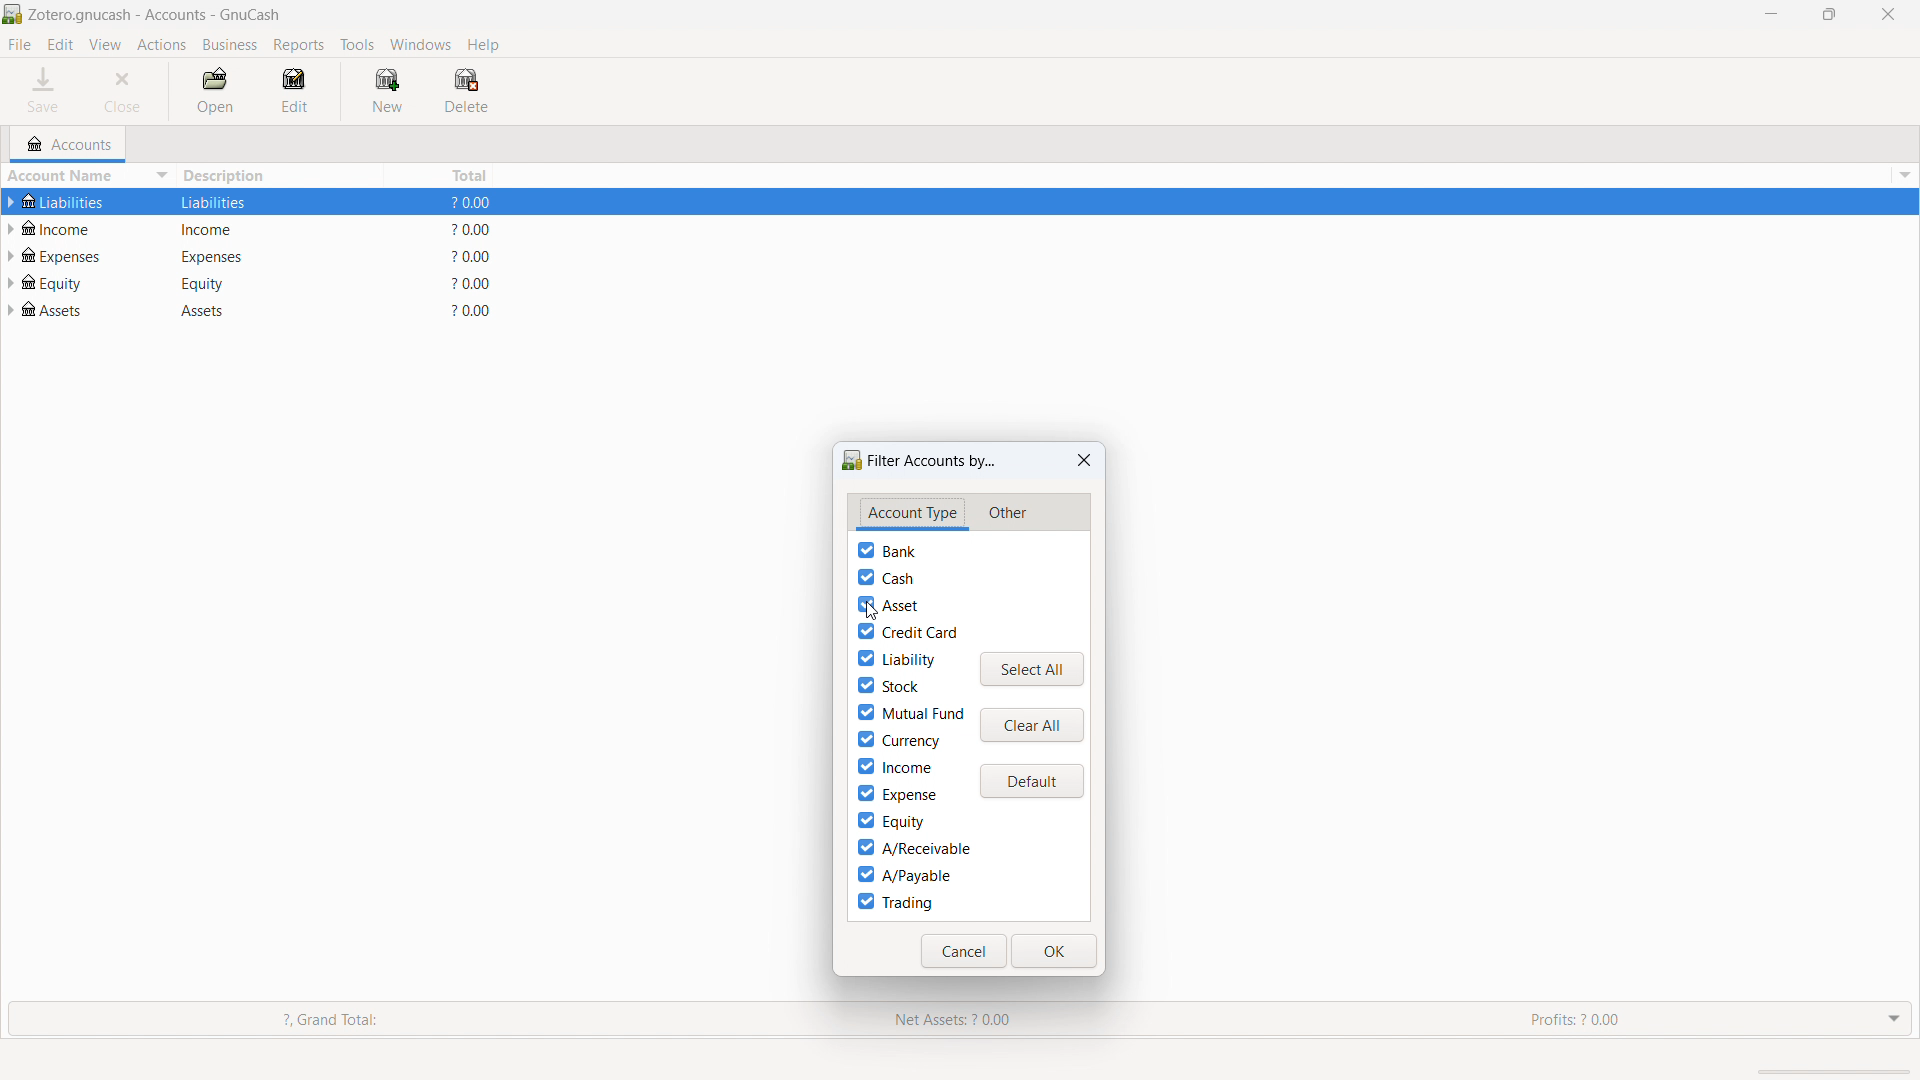 The image size is (1920, 1080). What do you see at coordinates (46, 91) in the screenshot?
I see `save` at bounding box center [46, 91].